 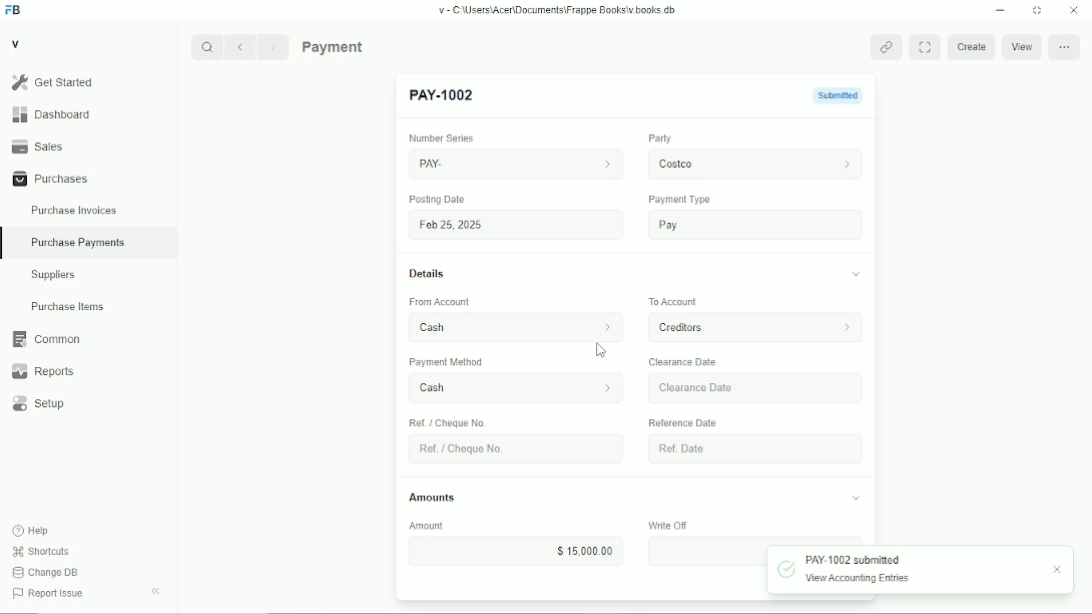 I want to click on Reports, so click(x=89, y=371).